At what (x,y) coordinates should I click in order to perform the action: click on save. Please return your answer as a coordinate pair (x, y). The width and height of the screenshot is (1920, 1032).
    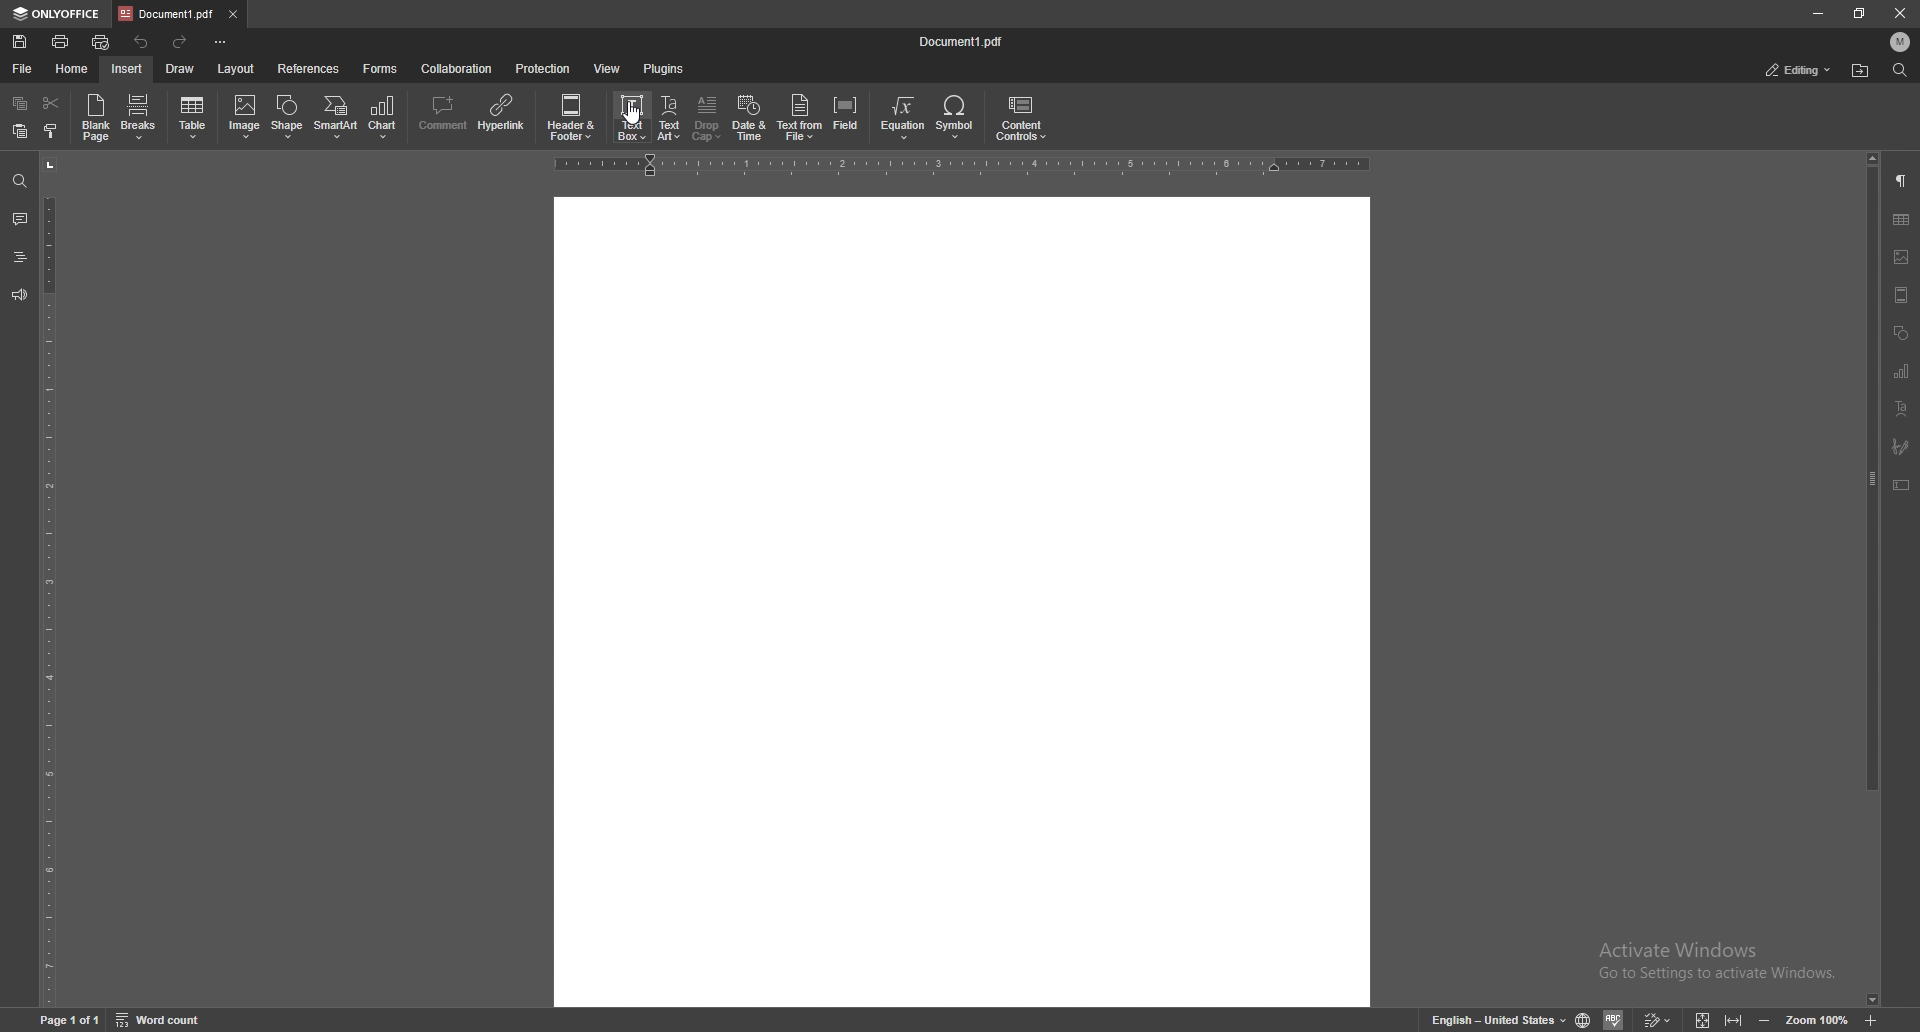
    Looking at the image, I should click on (19, 42).